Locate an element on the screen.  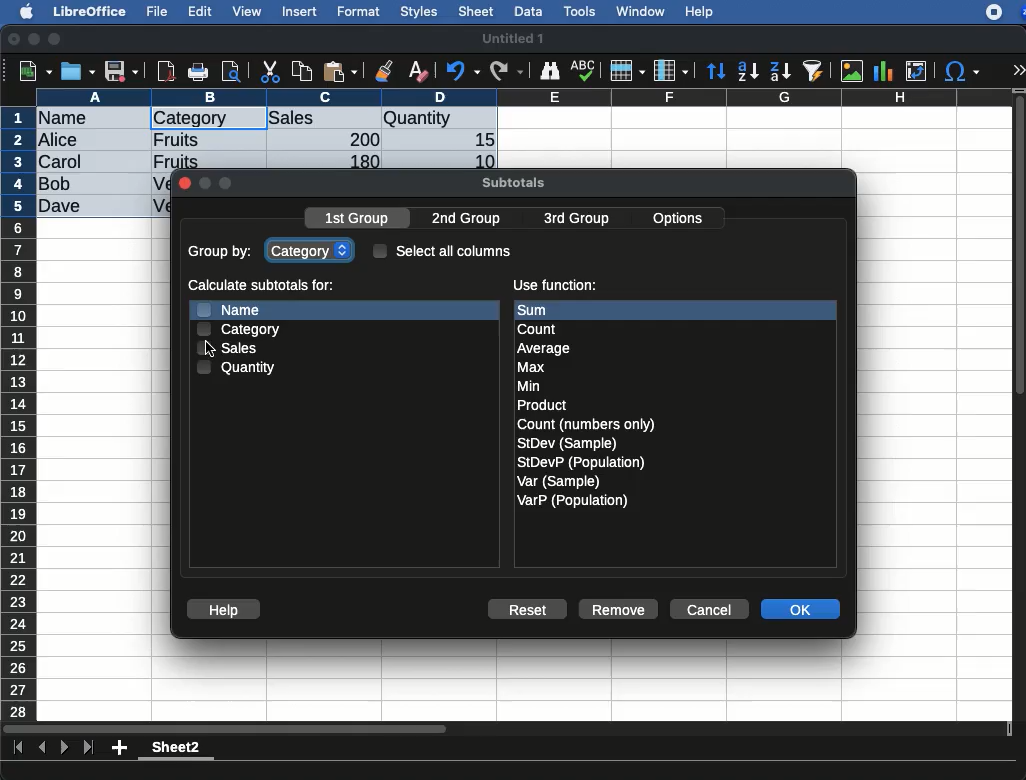
sort is located at coordinates (715, 72).